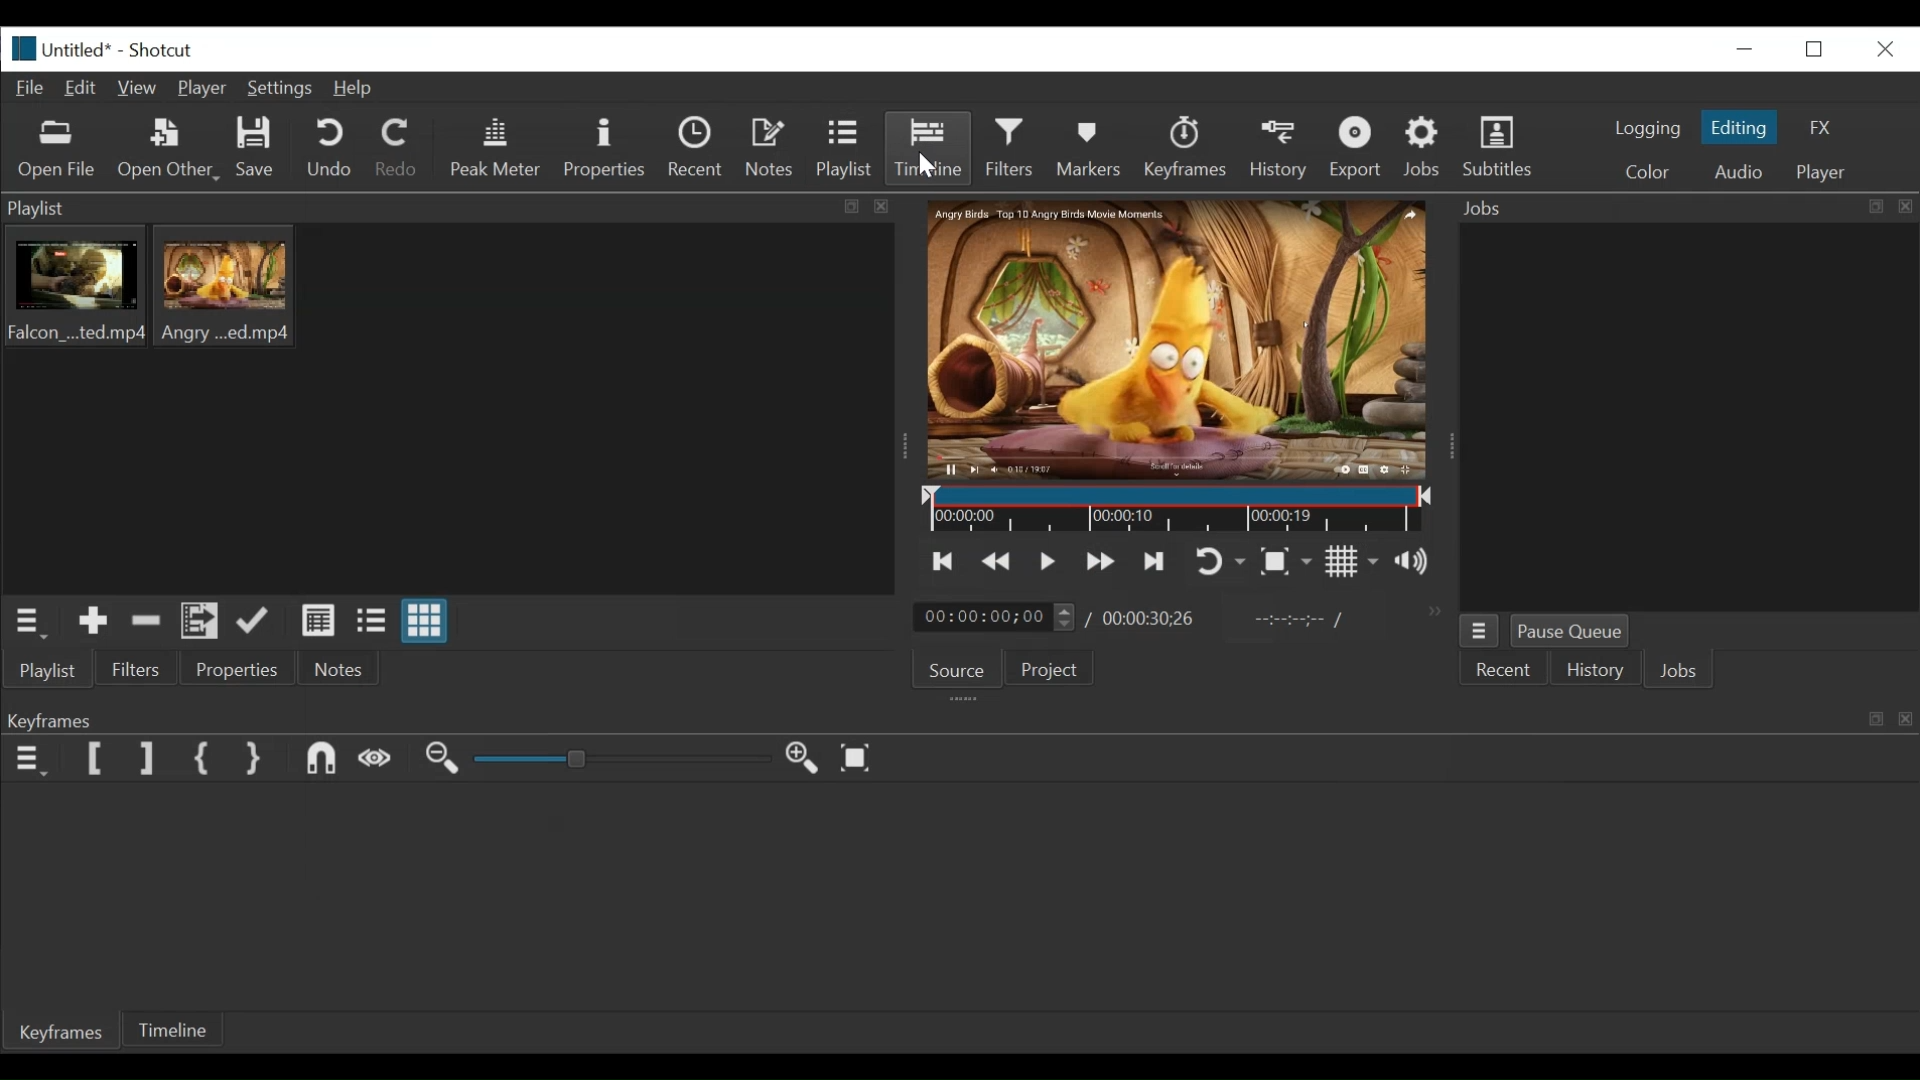  Describe the element at coordinates (1744, 48) in the screenshot. I see `minimize` at that location.